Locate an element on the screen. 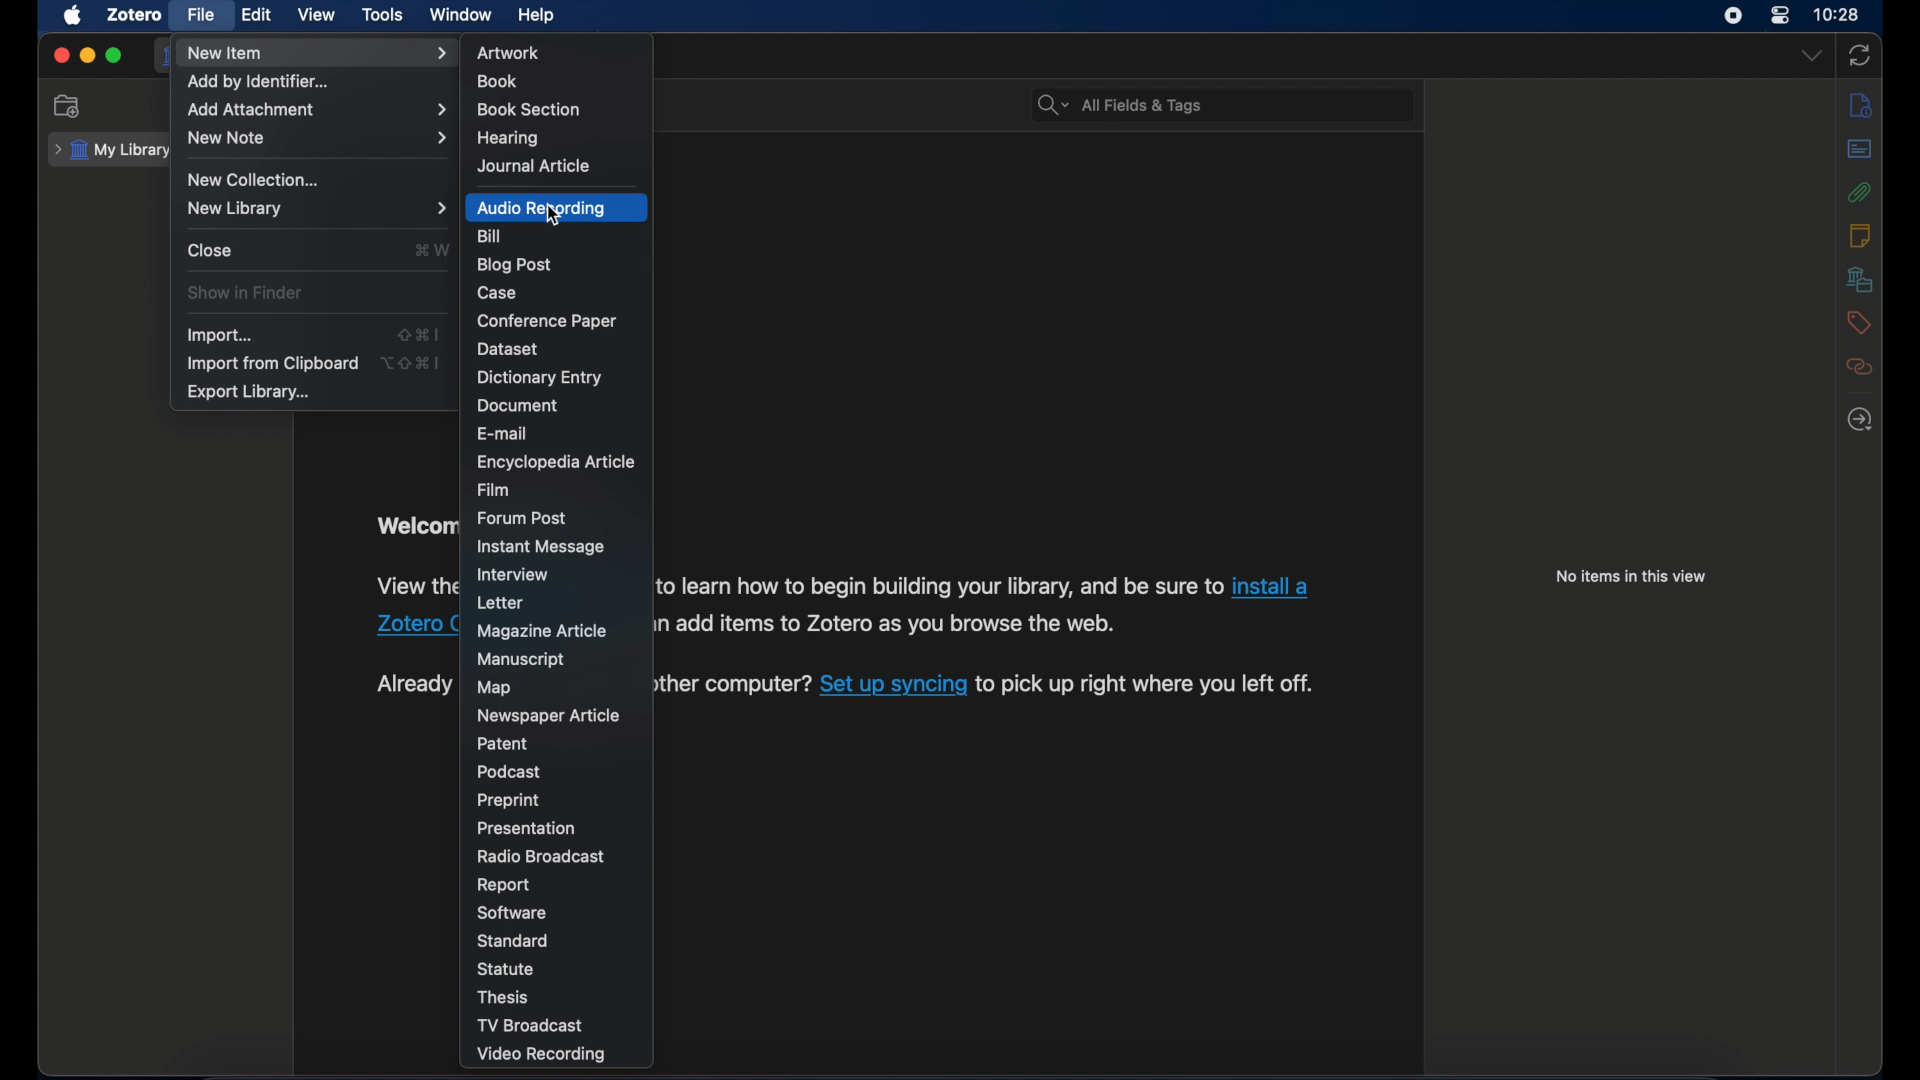 The image size is (1920, 1080). preprint is located at coordinates (508, 801).